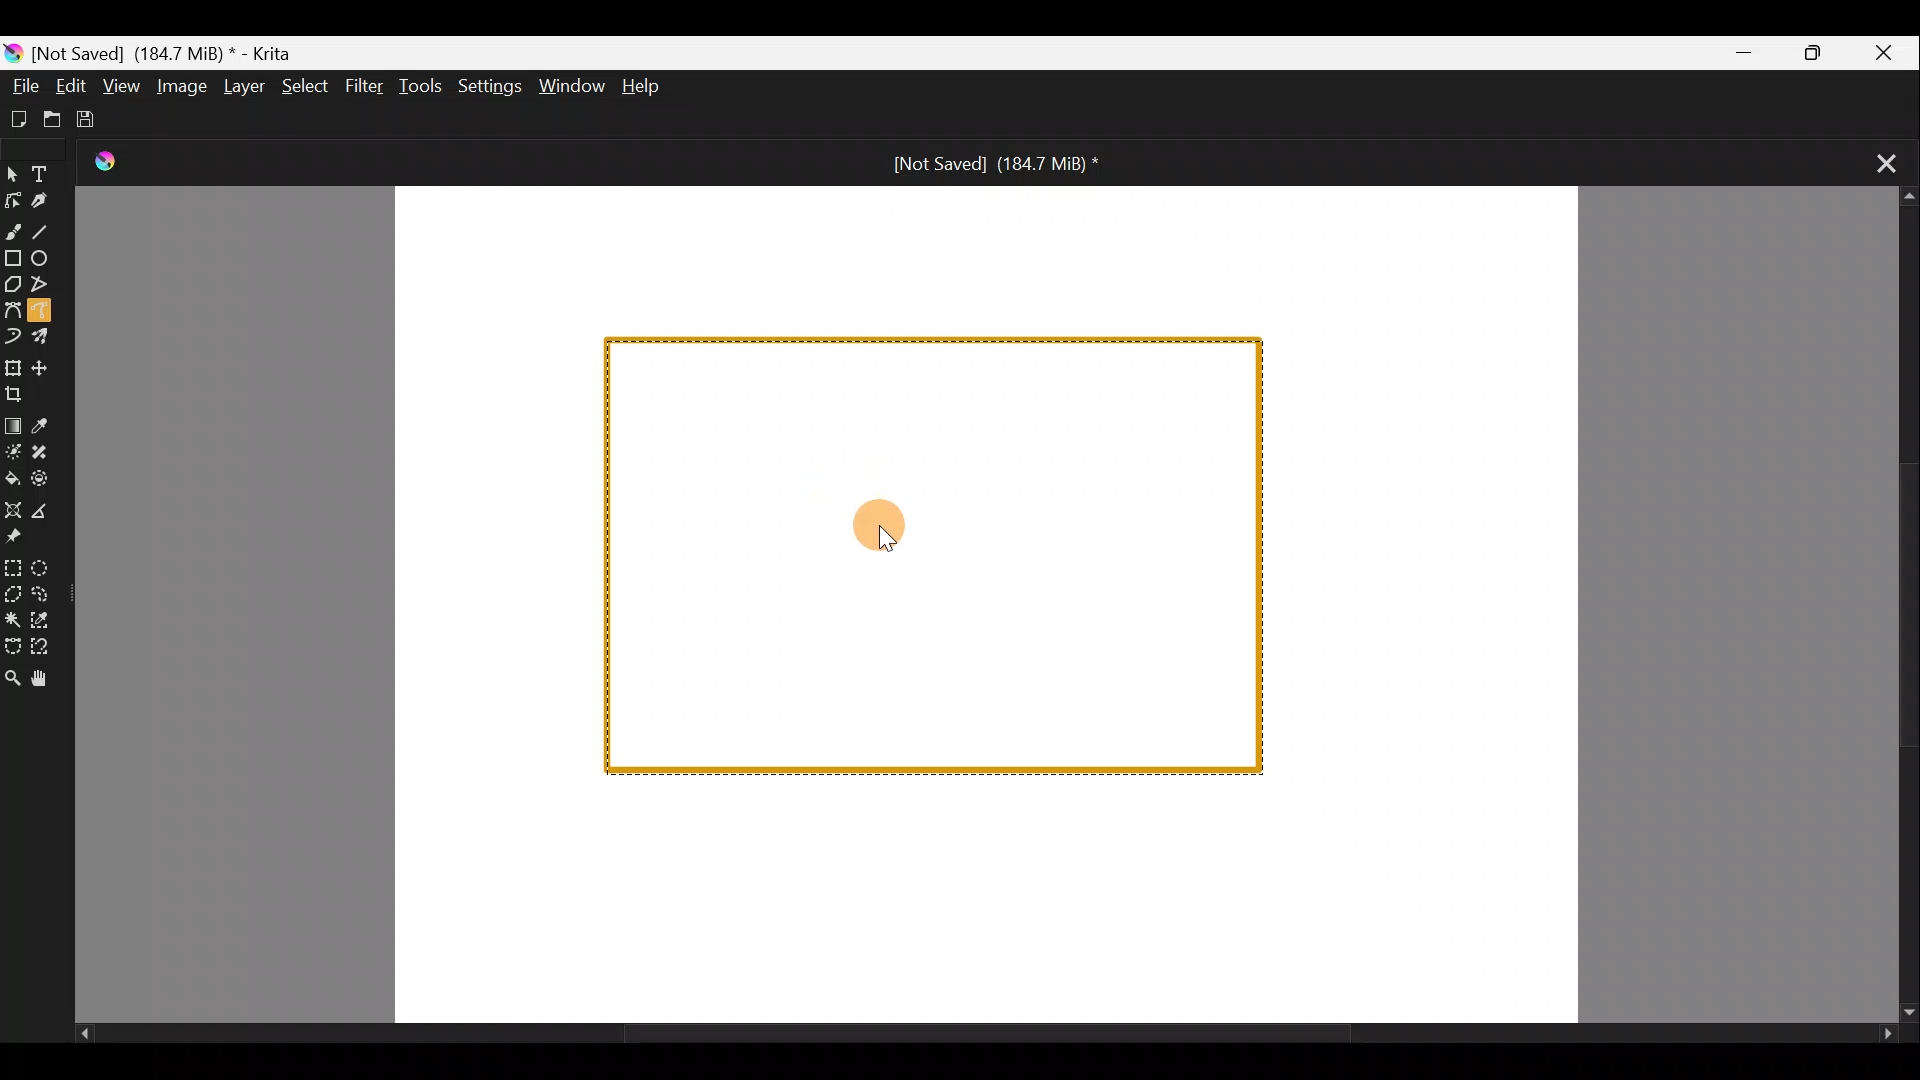 The image size is (1920, 1080). What do you see at coordinates (1873, 167) in the screenshot?
I see `Close tab` at bounding box center [1873, 167].